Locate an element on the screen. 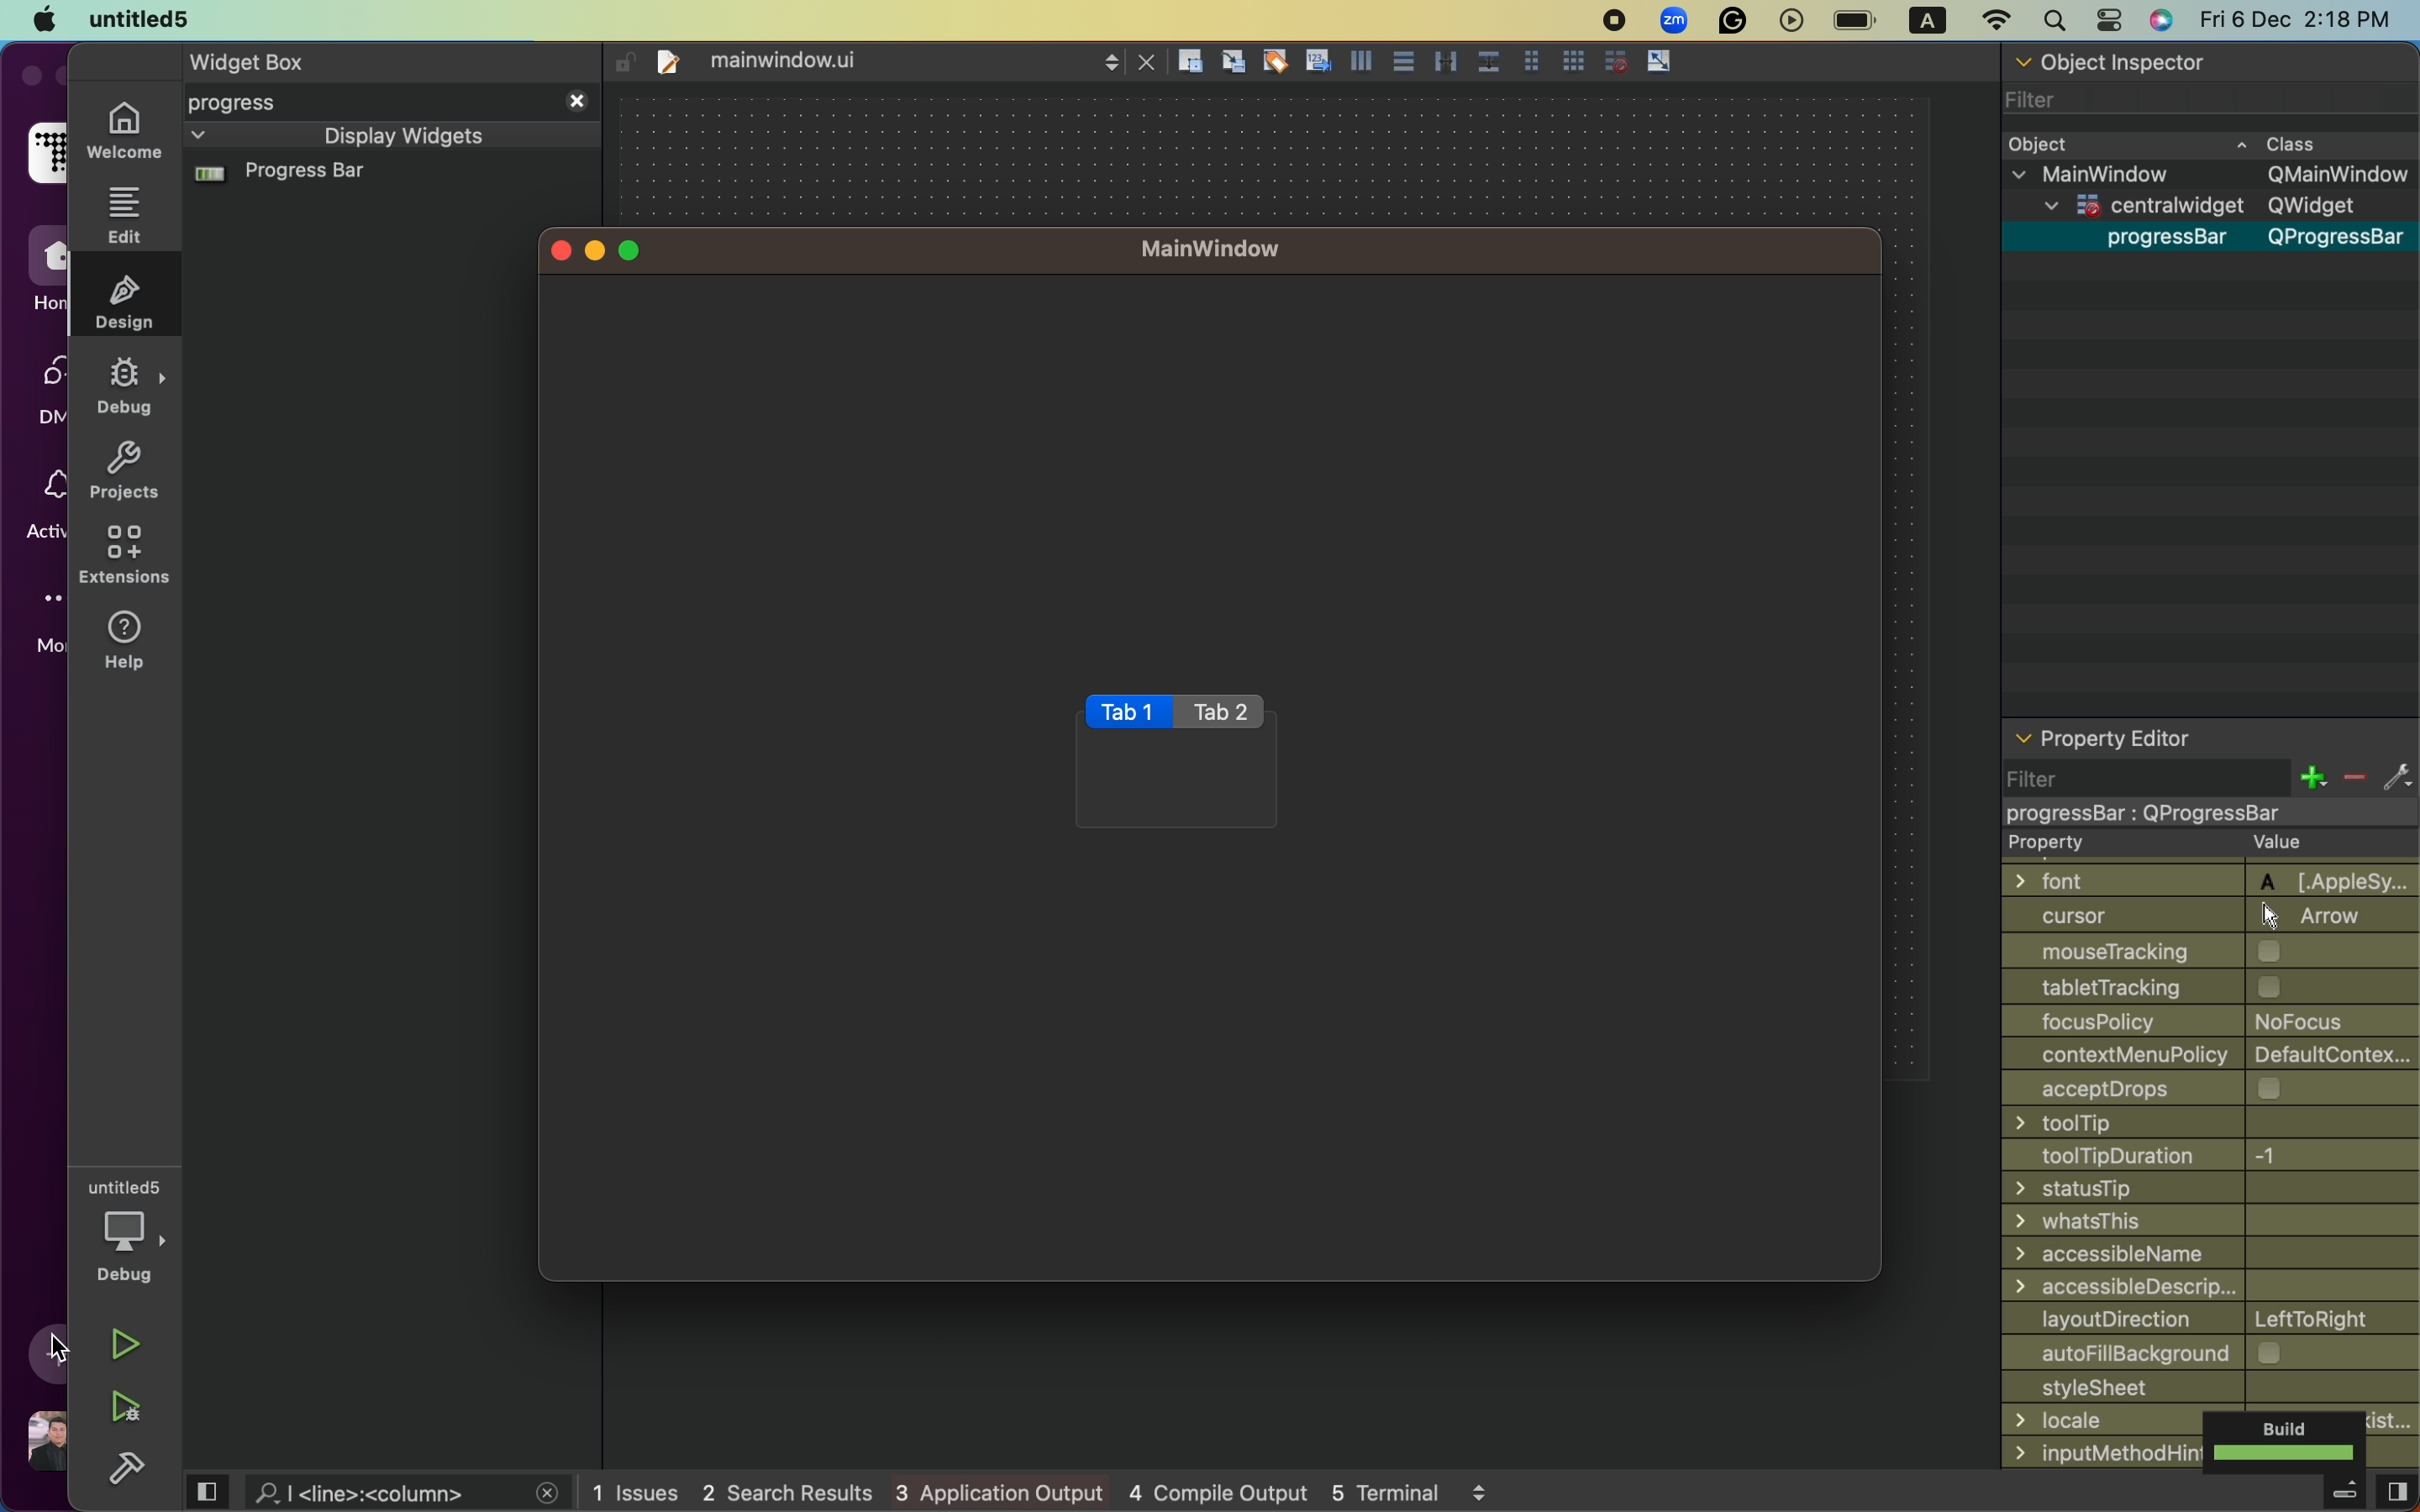 This screenshot has width=2420, height=1512. view is located at coordinates (209, 1493).